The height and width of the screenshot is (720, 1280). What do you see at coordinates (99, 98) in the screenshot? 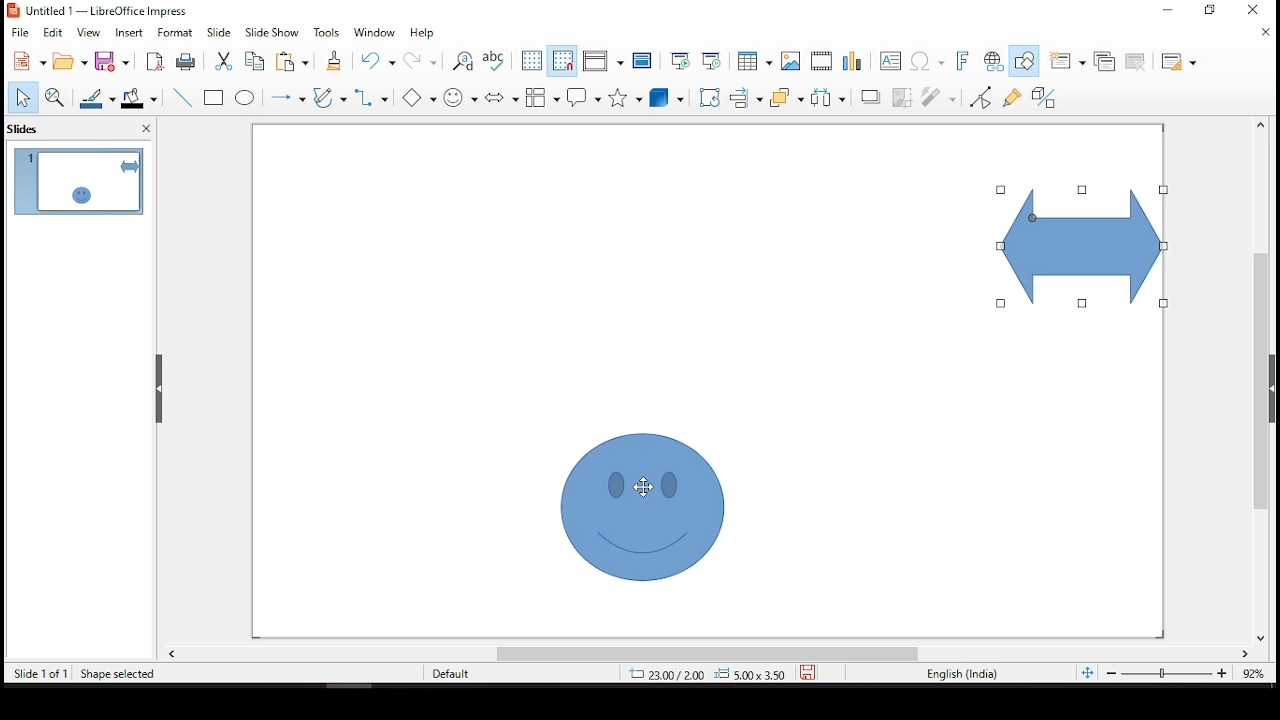
I see `line color` at bounding box center [99, 98].